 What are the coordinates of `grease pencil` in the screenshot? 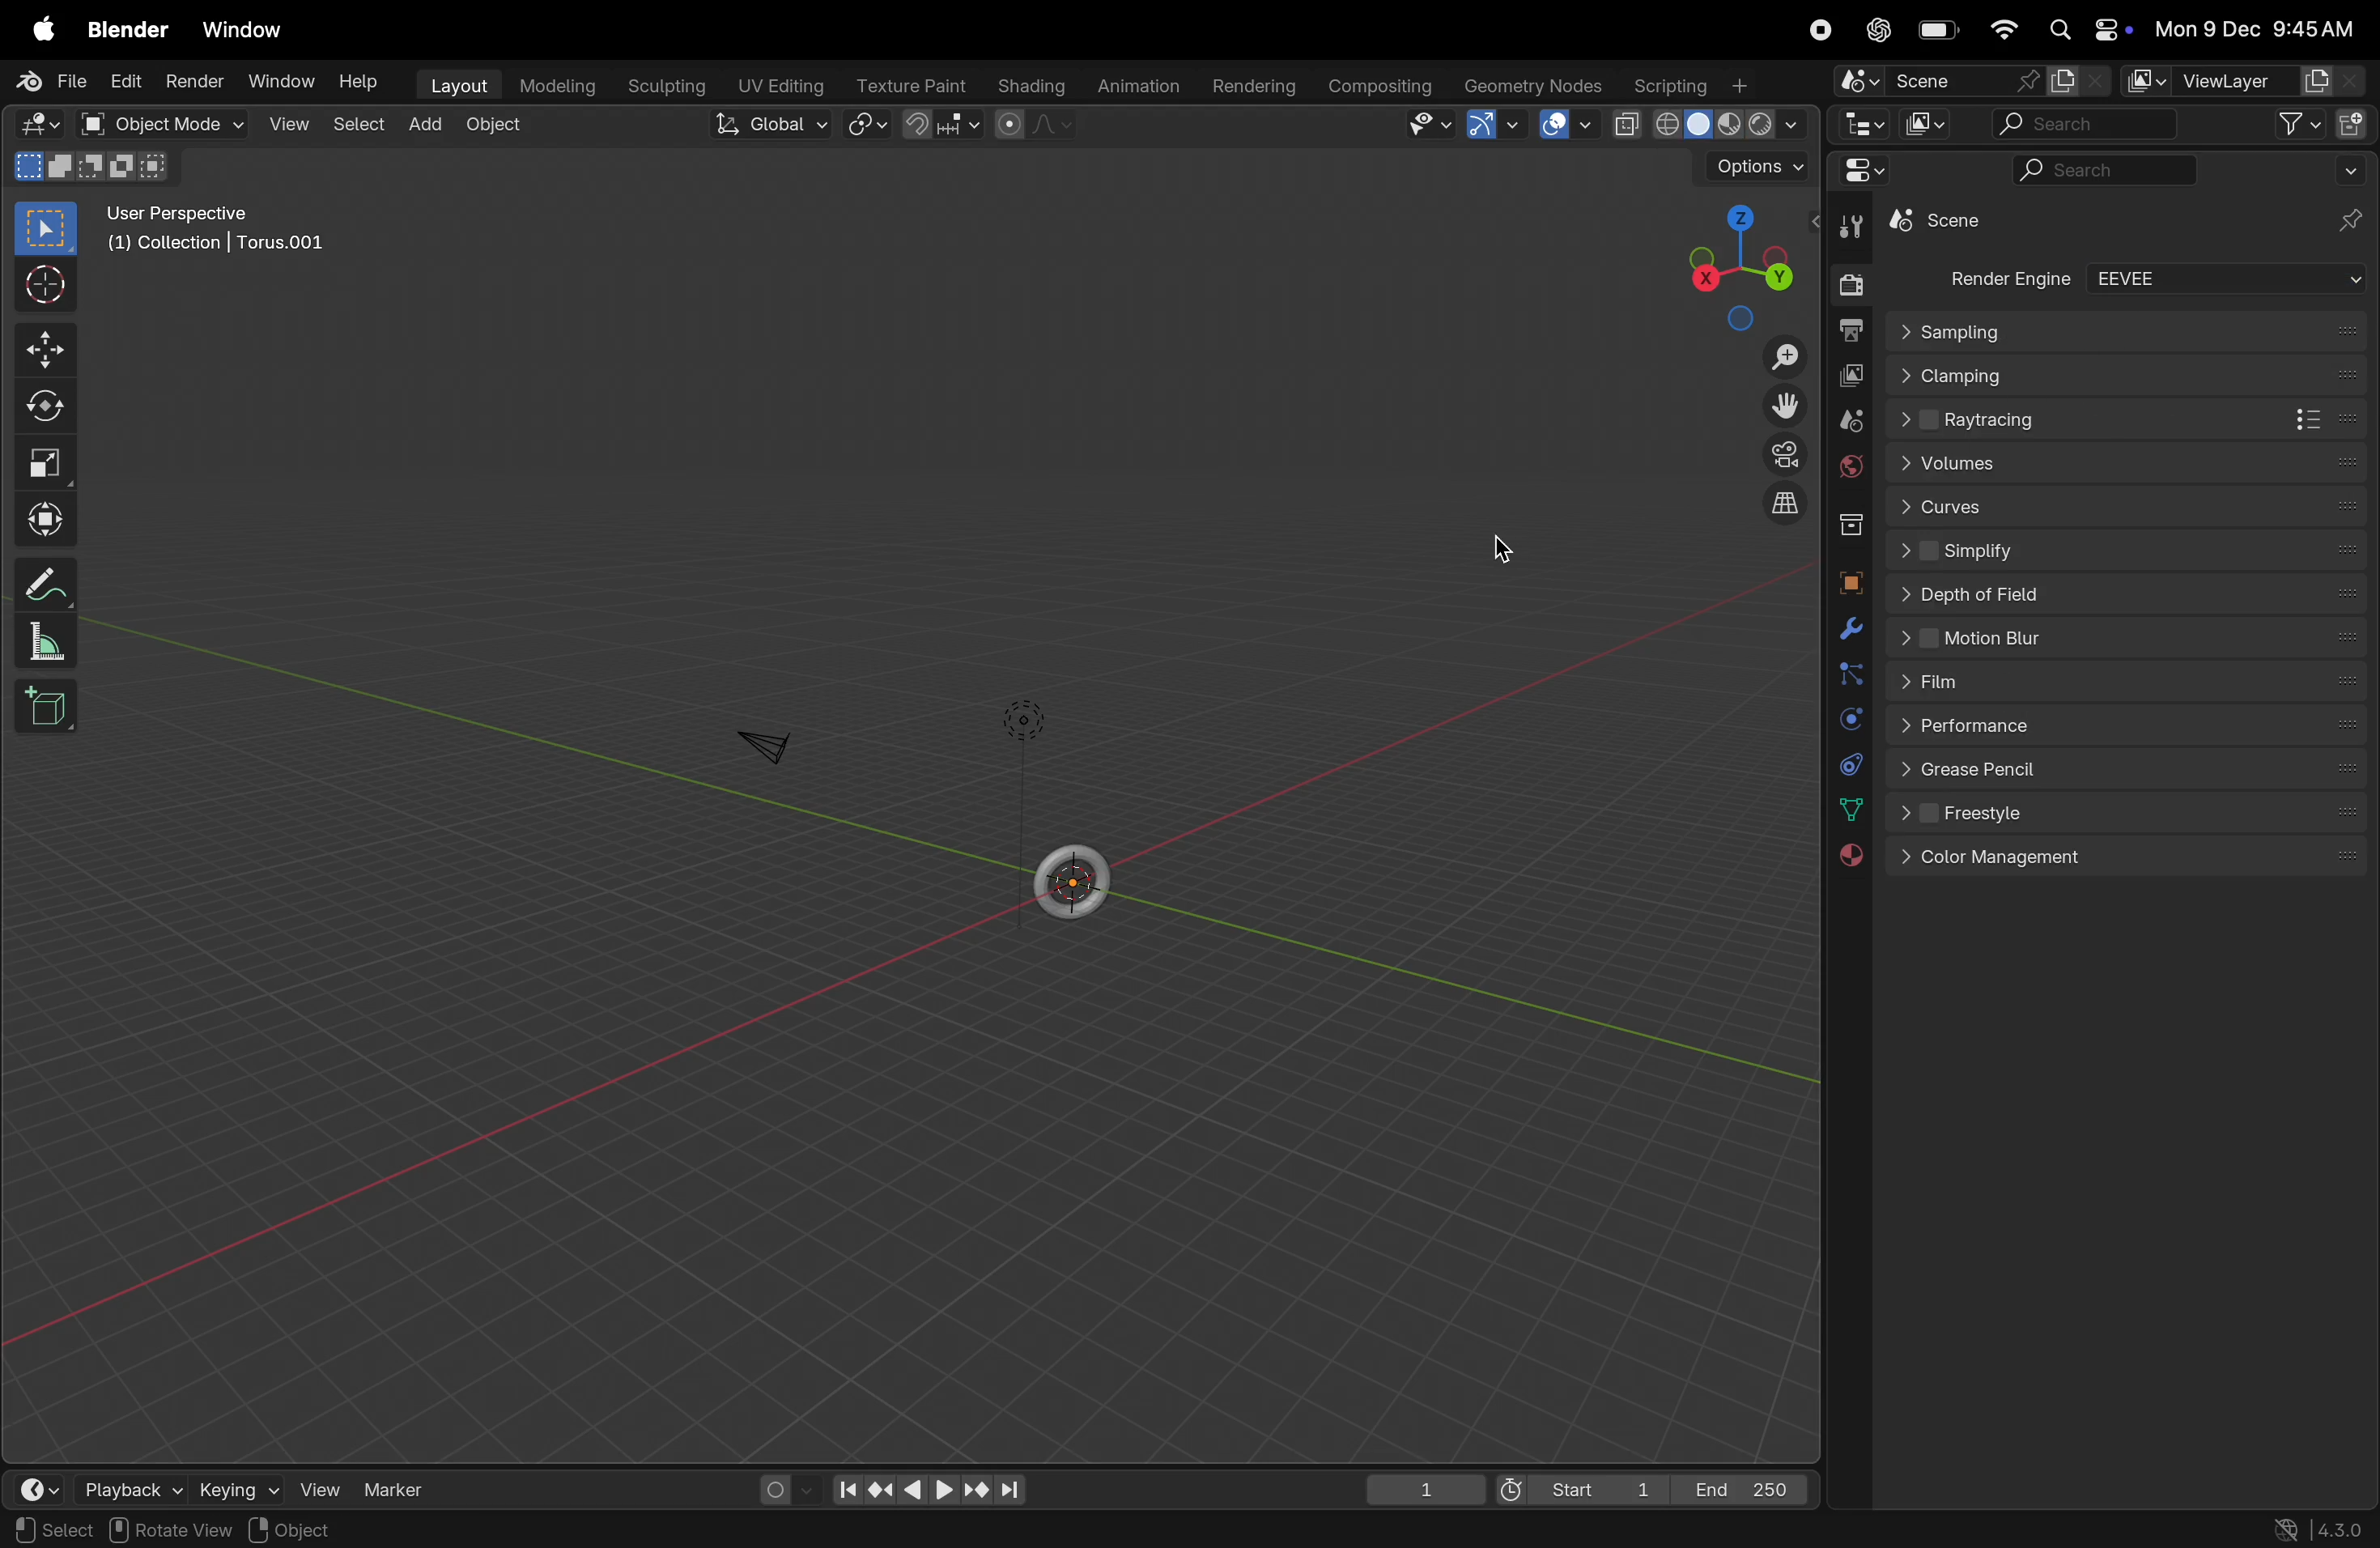 It's located at (2134, 776).